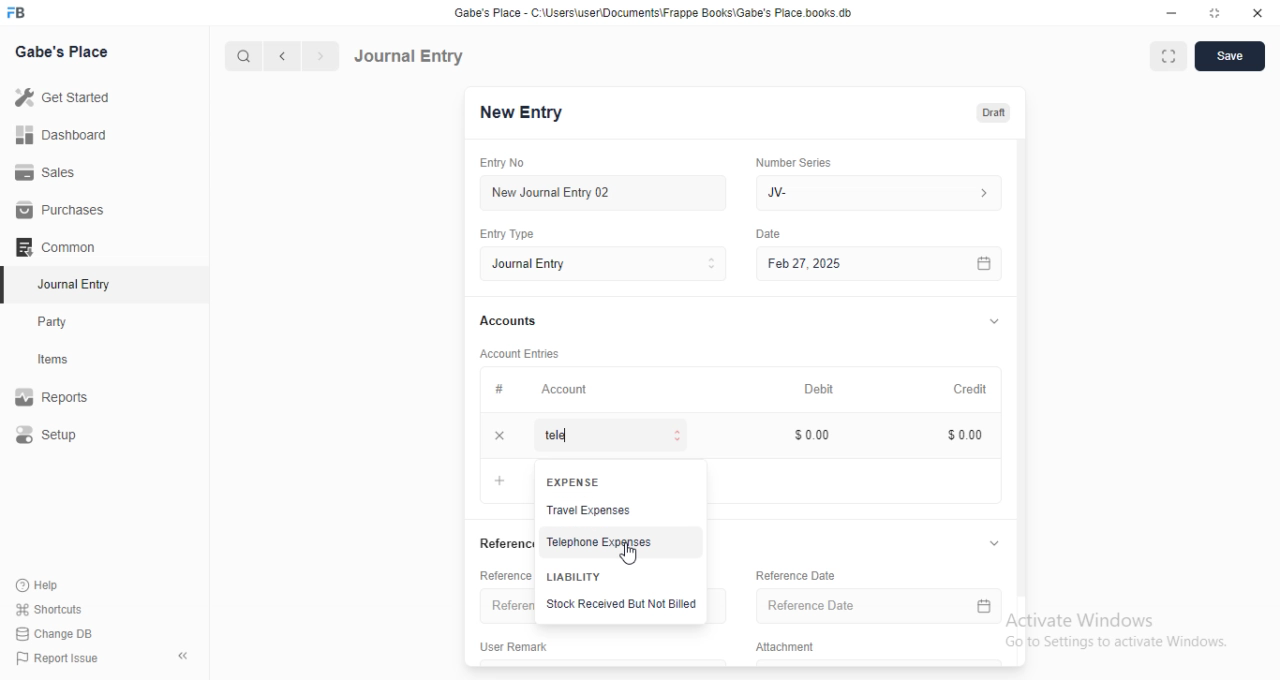 This screenshot has width=1280, height=680. Describe the element at coordinates (588, 510) in the screenshot. I see `Travel Expenses` at that location.